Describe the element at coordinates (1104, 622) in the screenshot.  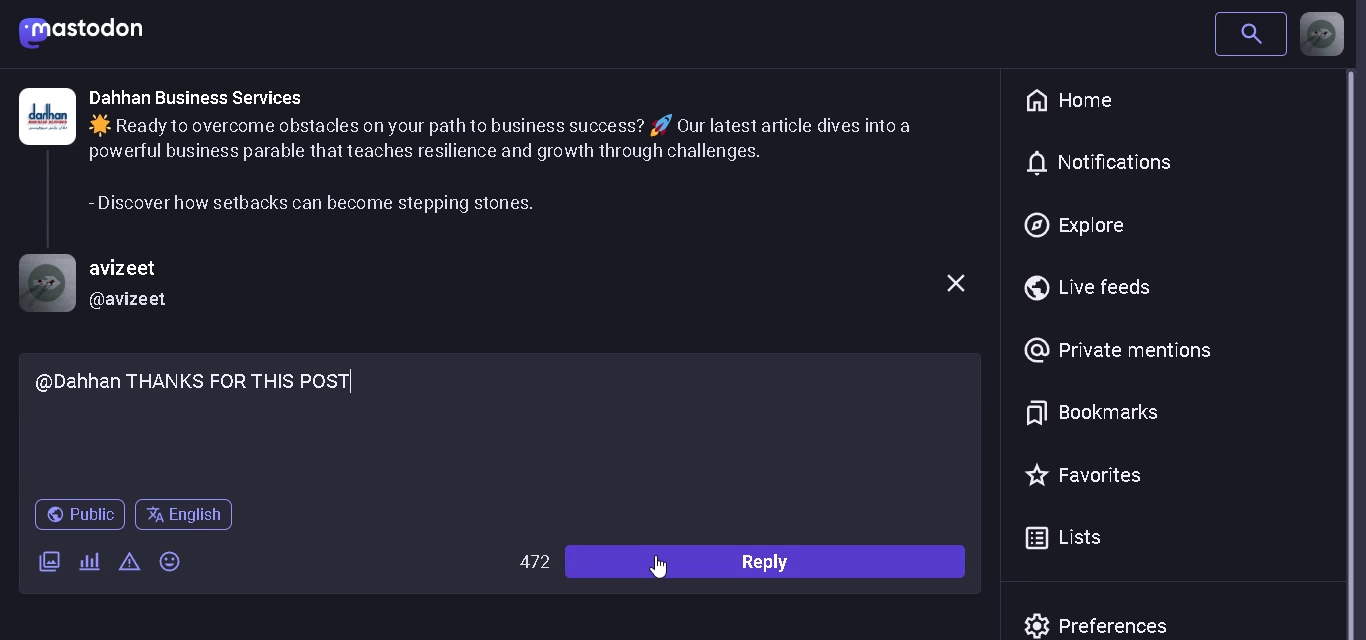
I see `prefrences` at that location.